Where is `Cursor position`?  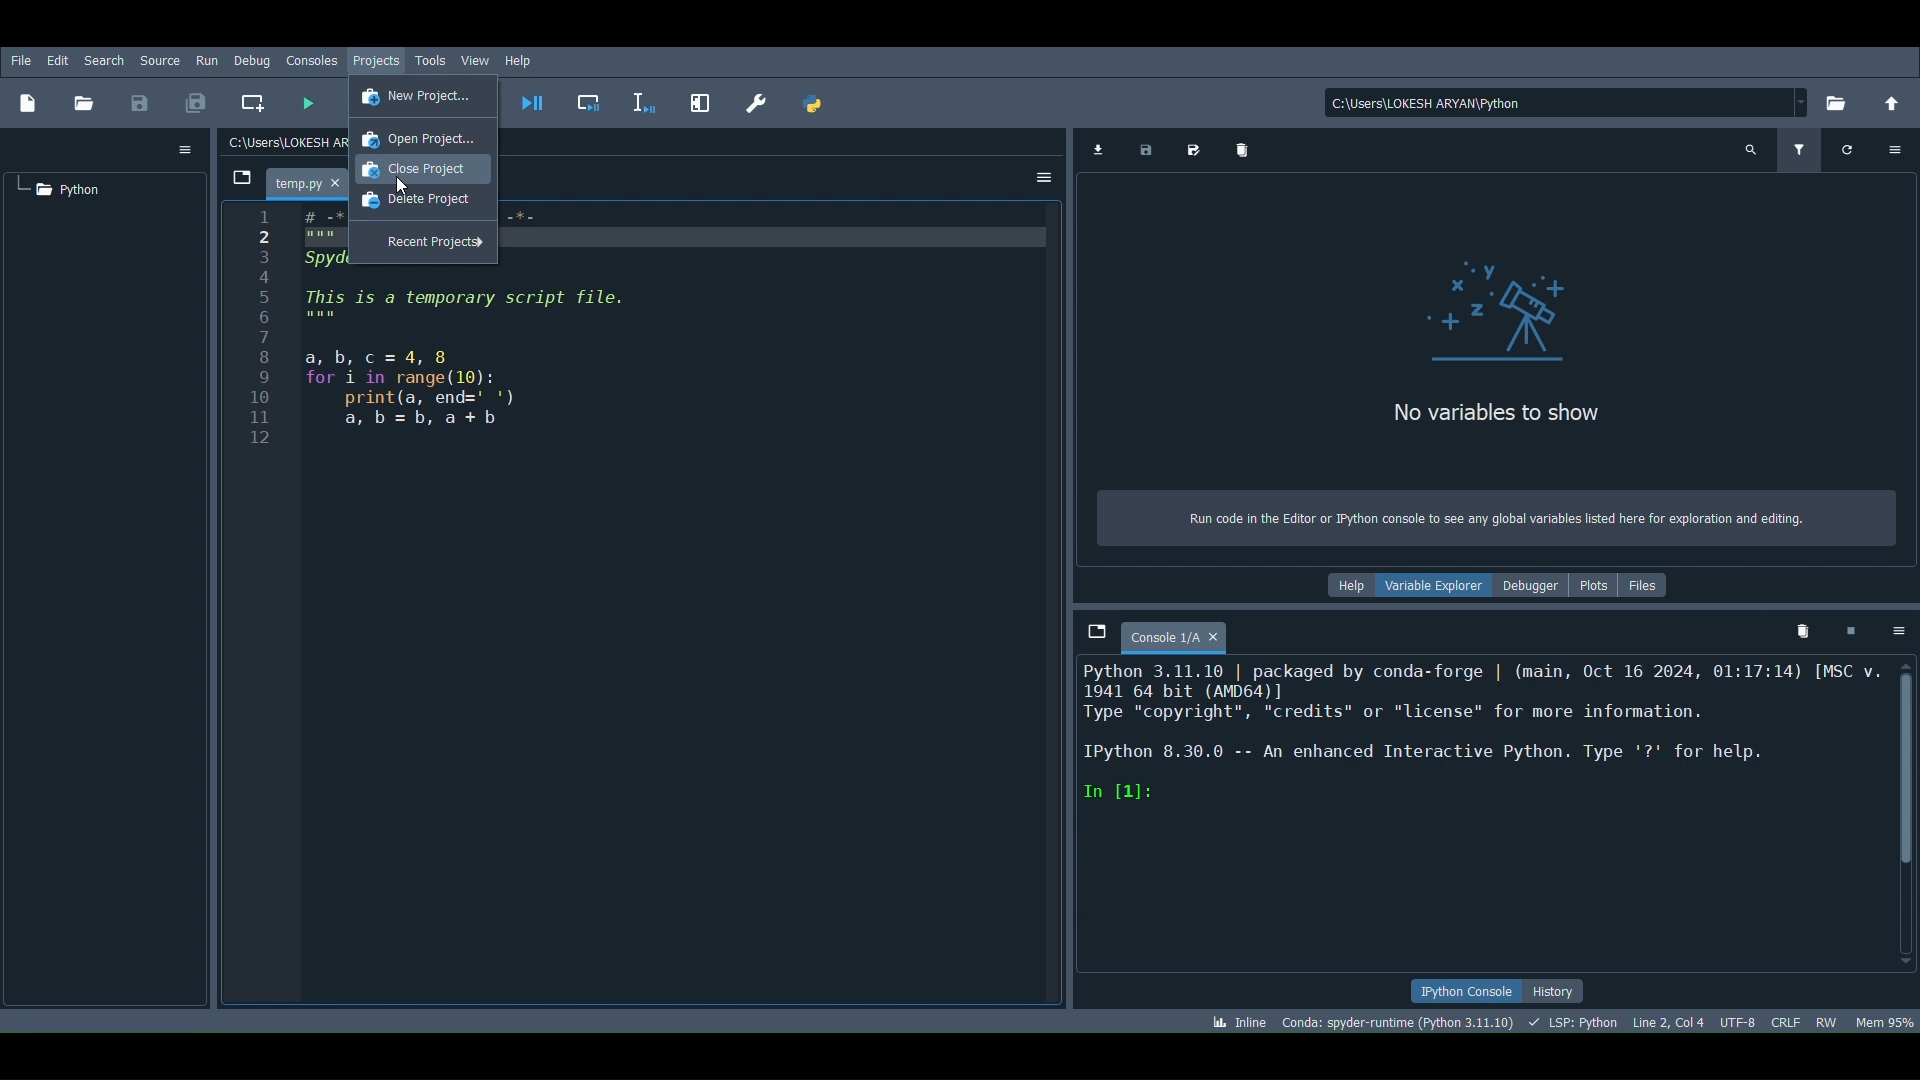
Cursor position is located at coordinates (1669, 1018).